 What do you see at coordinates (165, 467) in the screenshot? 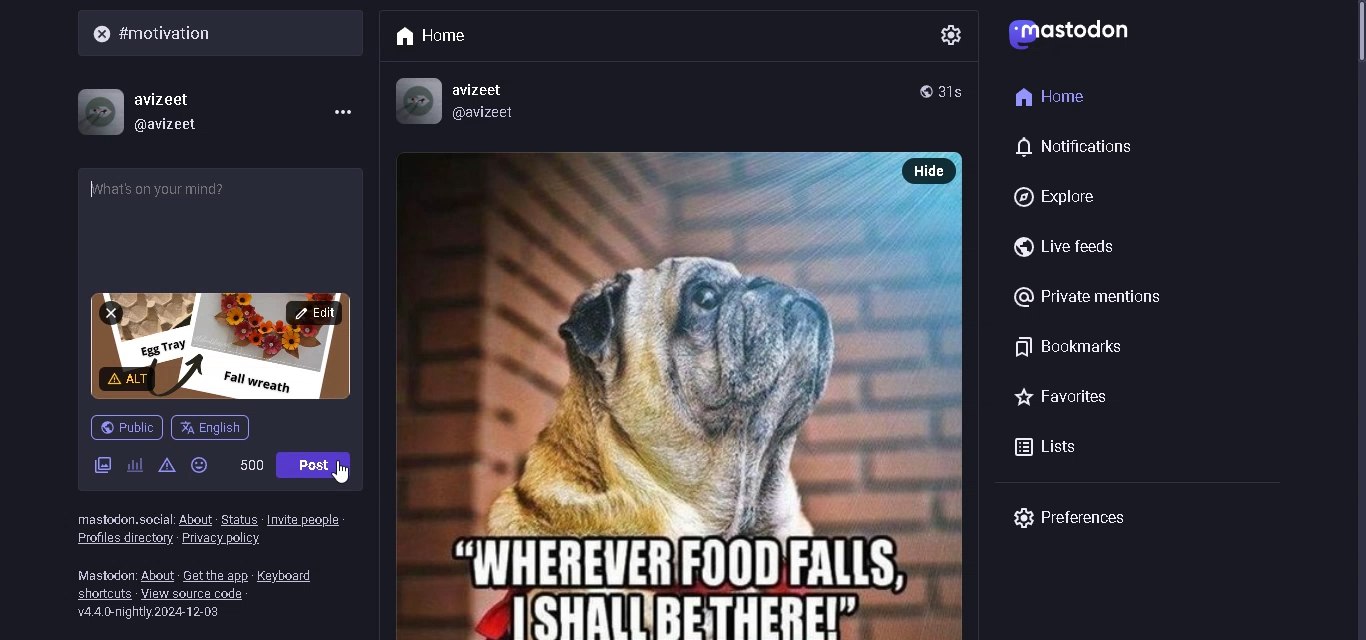
I see `content warning` at bounding box center [165, 467].